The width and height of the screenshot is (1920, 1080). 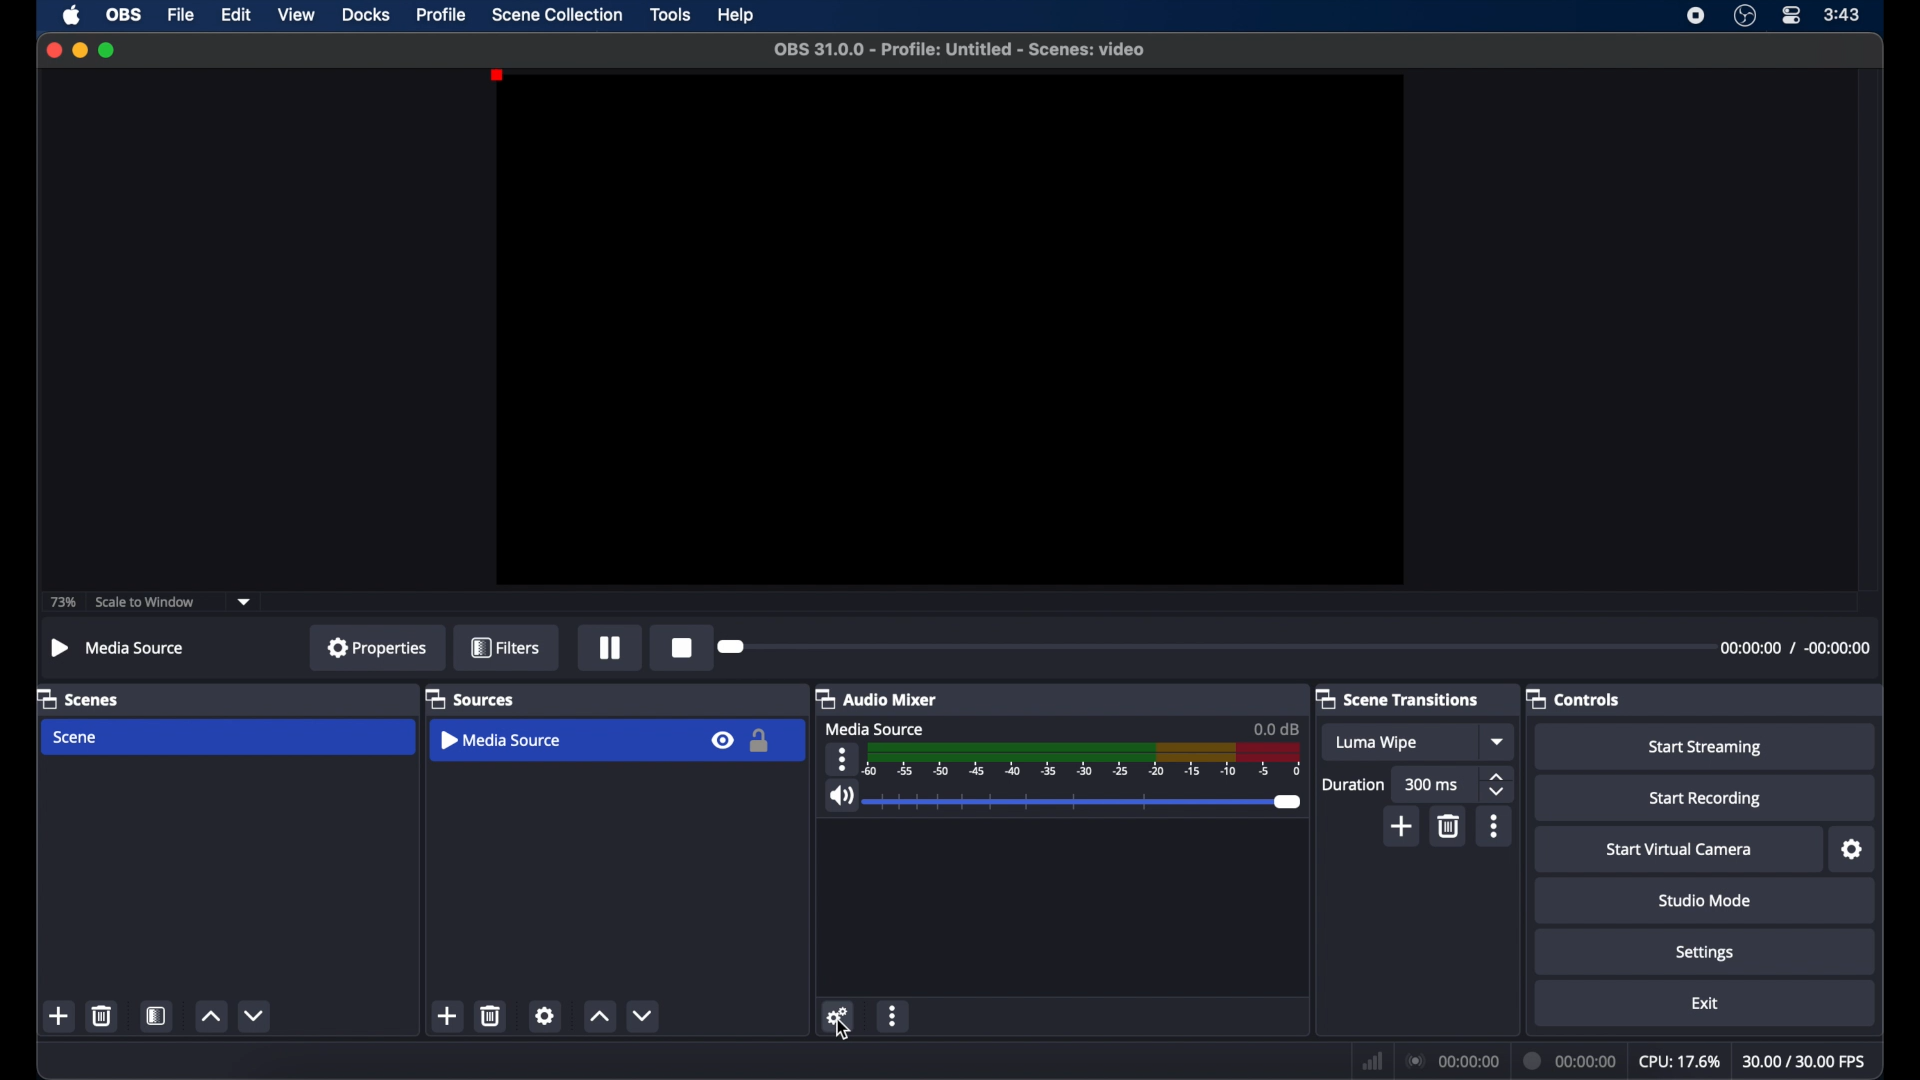 What do you see at coordinates (958, 50) in the screenshot?
I see `OBS 31.0.0 - Profile: Untitled - Scenes: video` at bounding box center [958, 50].